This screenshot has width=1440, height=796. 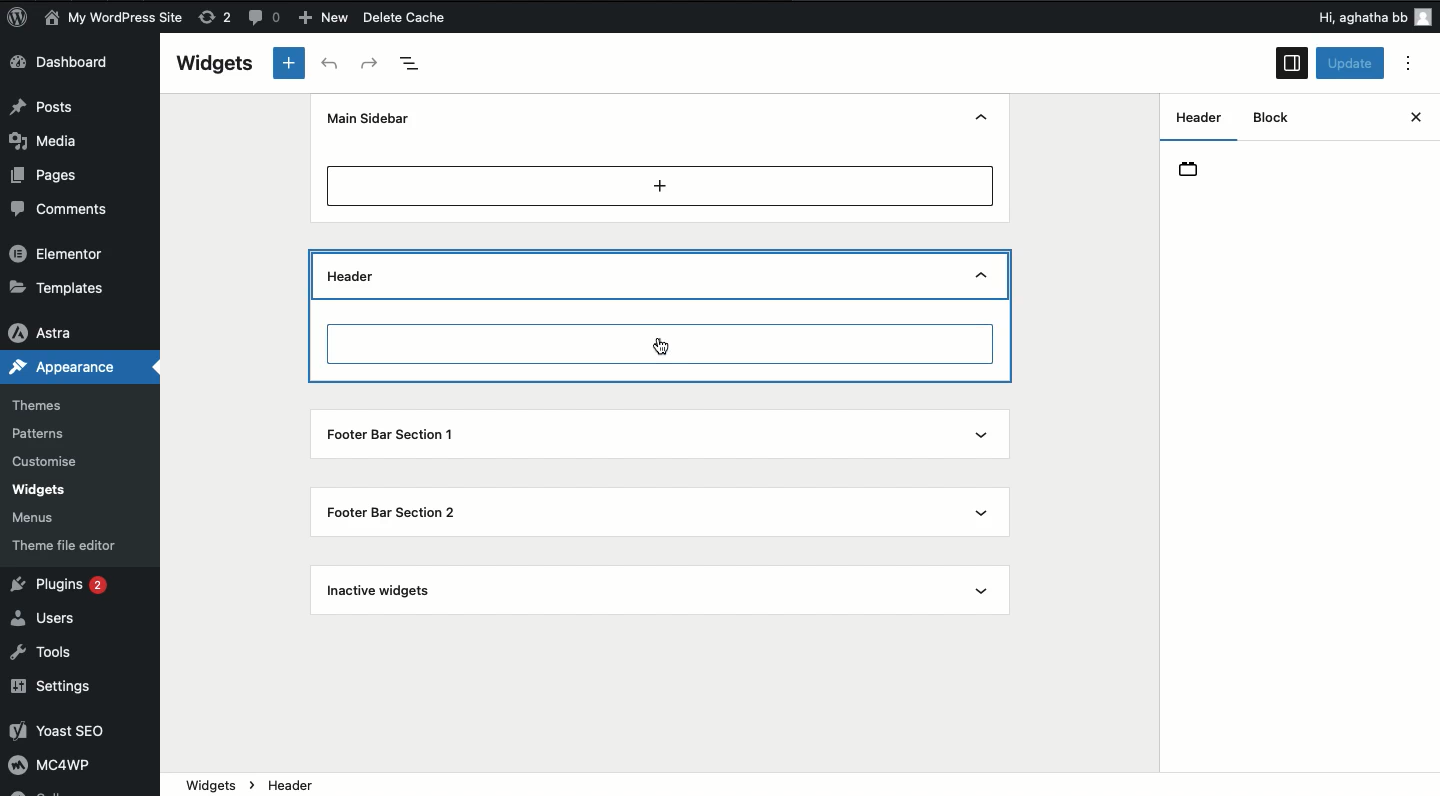 I want to click on Document overview, so click(x=418, y=63).